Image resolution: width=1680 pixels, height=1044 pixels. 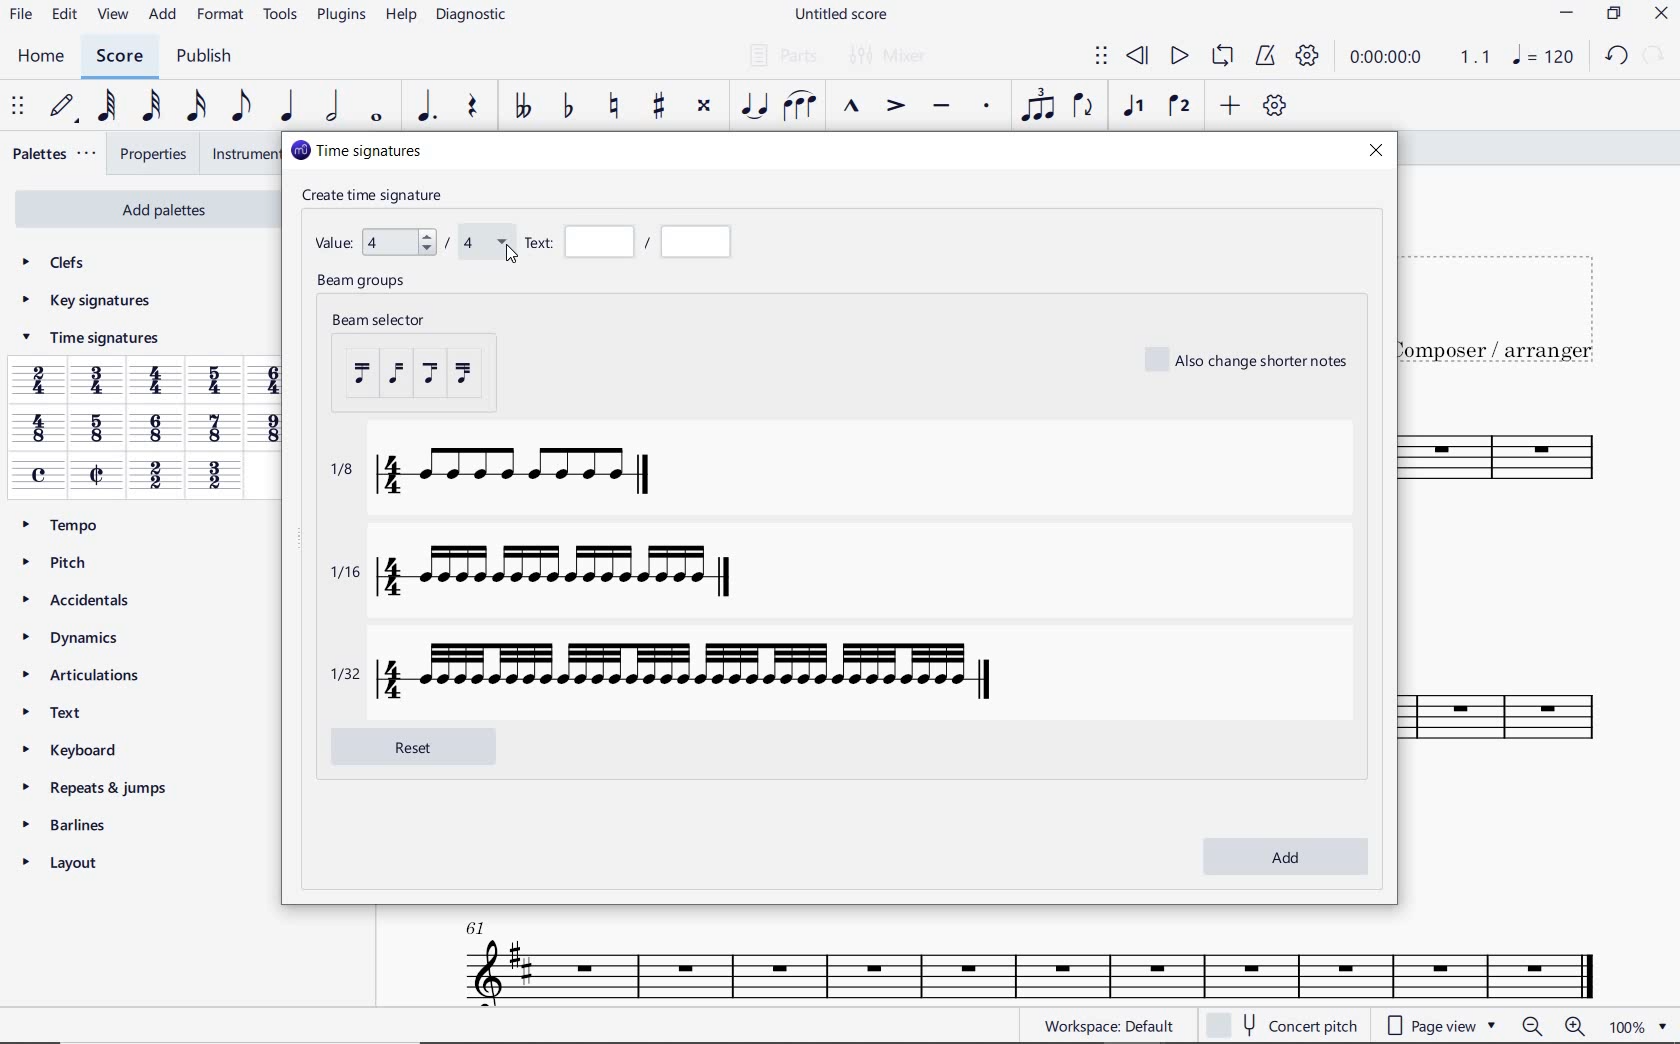 What do you see at coordinates (852, 108) in the screenshot?
I see `MARCATO` at bounding box center [852, 108].